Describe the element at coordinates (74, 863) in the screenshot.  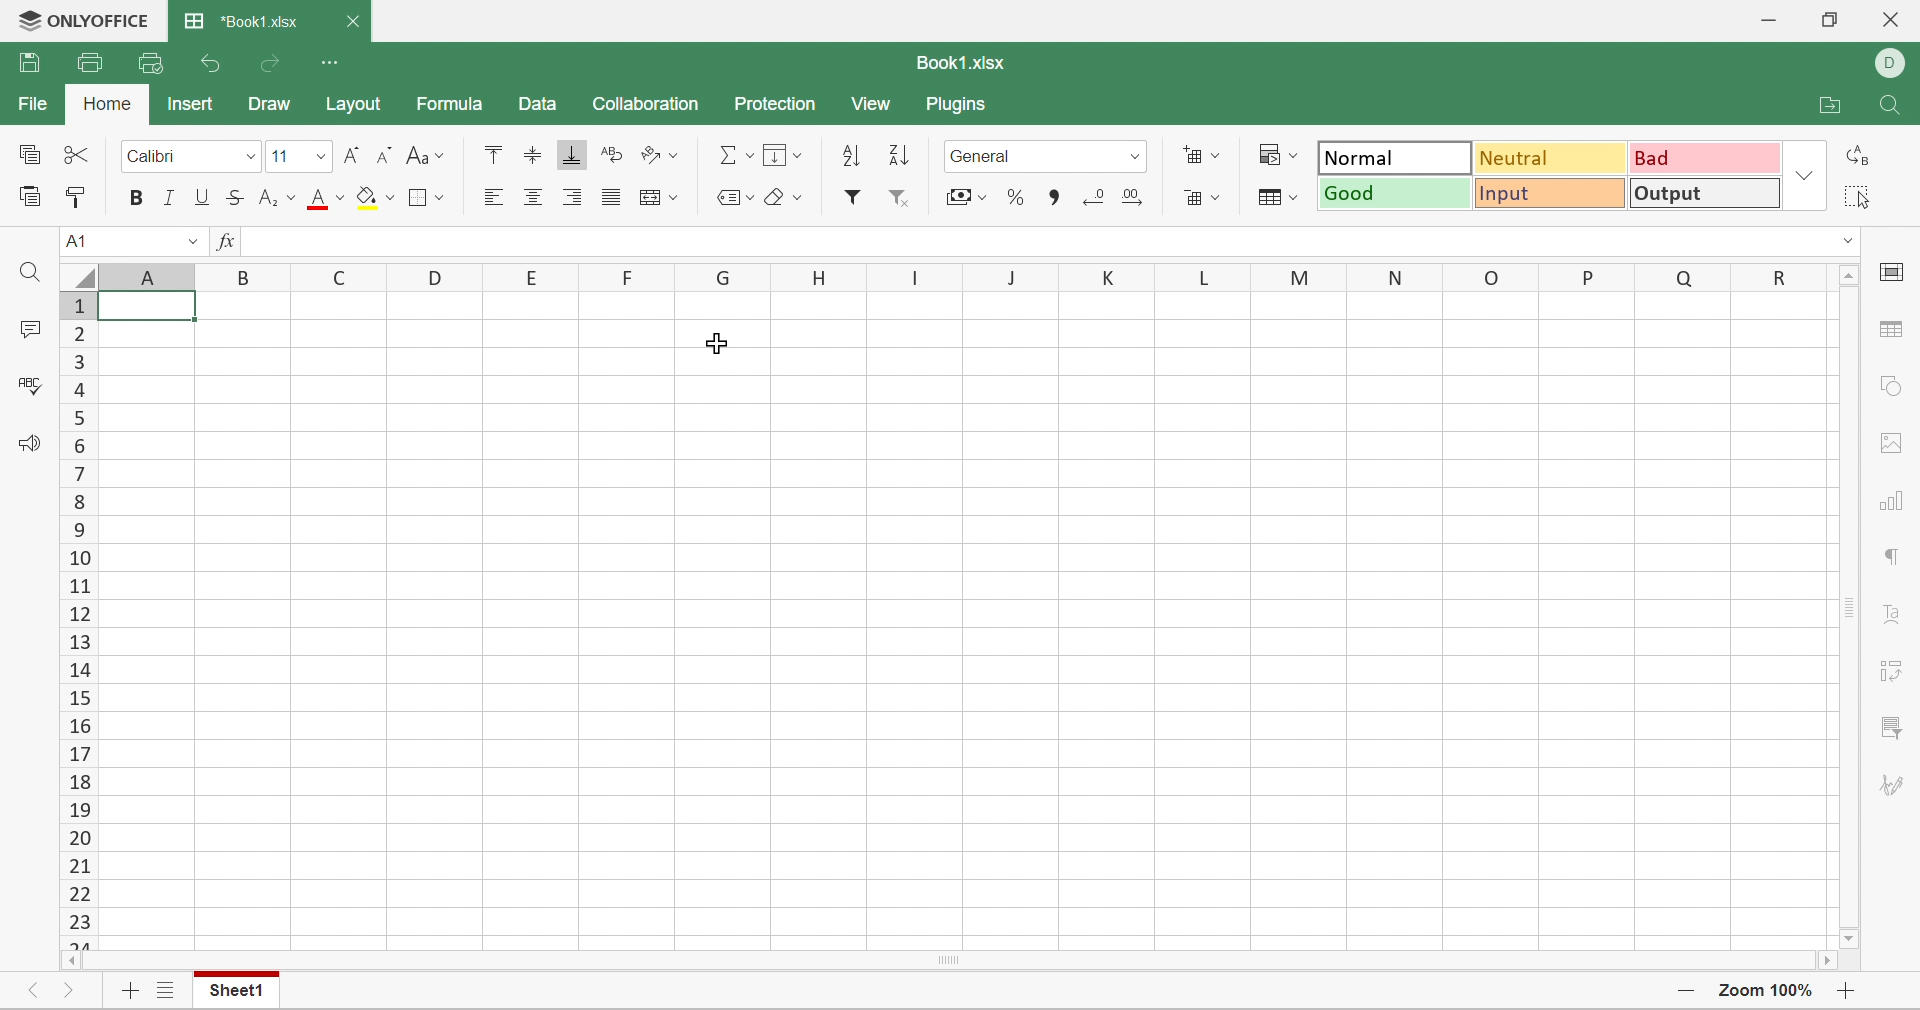
I see `21` at that location.